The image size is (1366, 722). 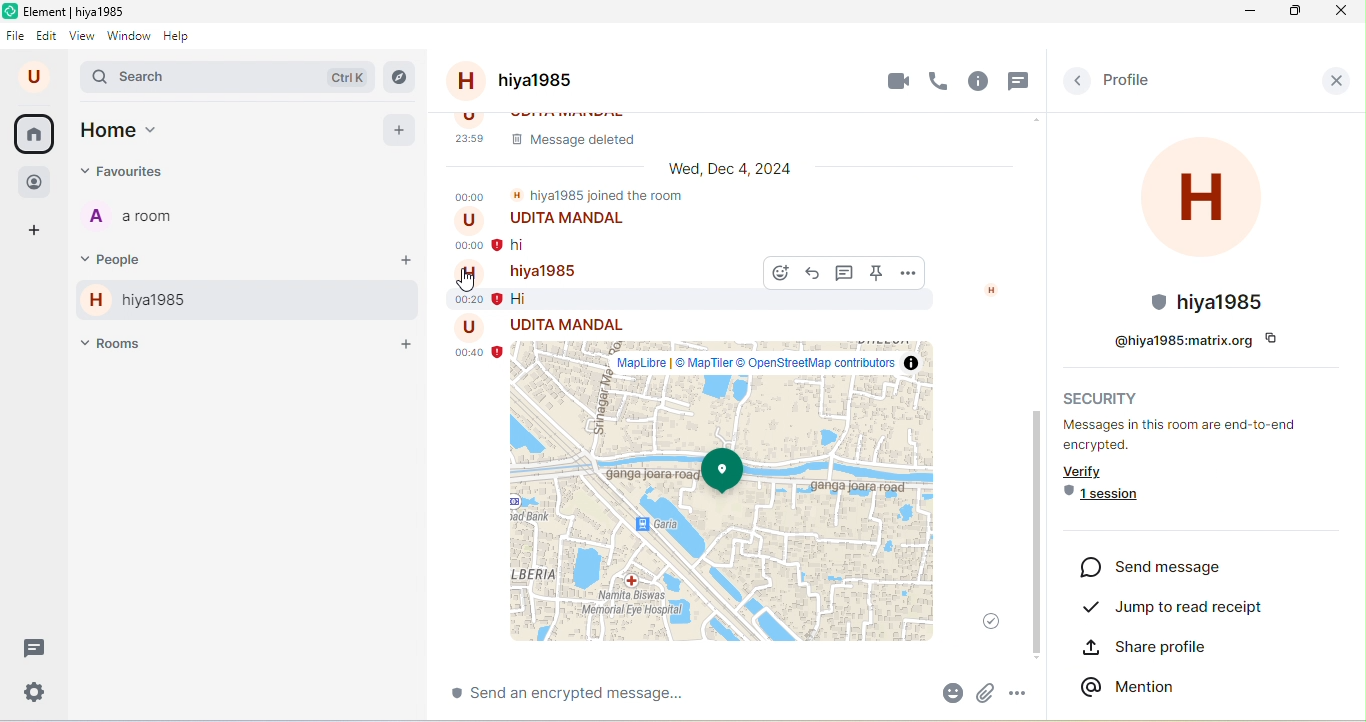 What do you see at coordinates (119, 258) in the screenshot?
I see `people` at bounding box center [119, 258].